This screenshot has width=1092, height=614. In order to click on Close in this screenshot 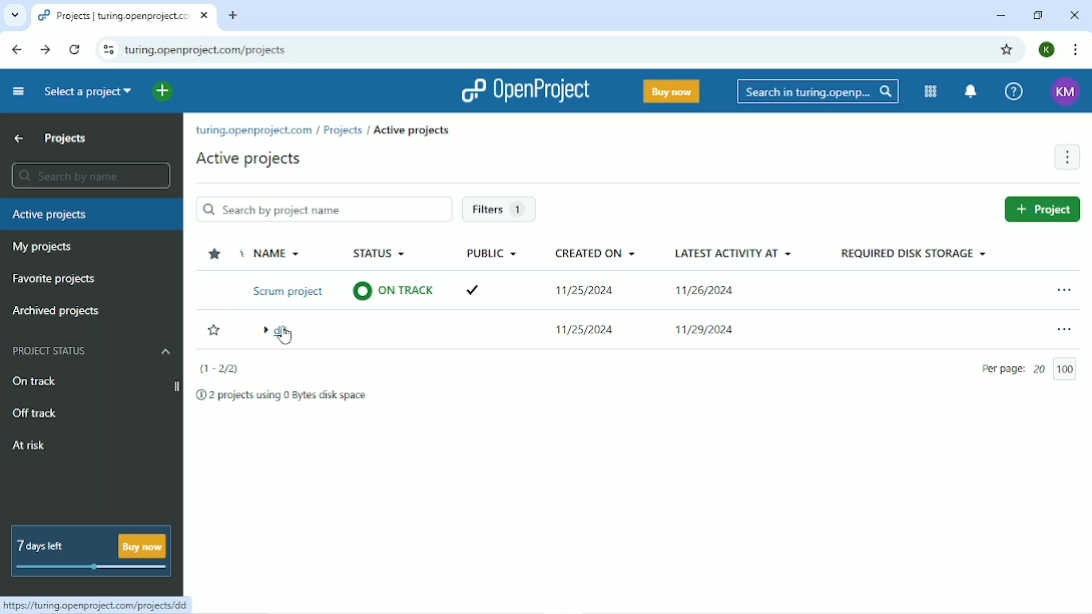, I will do `click(1073, 15)`.